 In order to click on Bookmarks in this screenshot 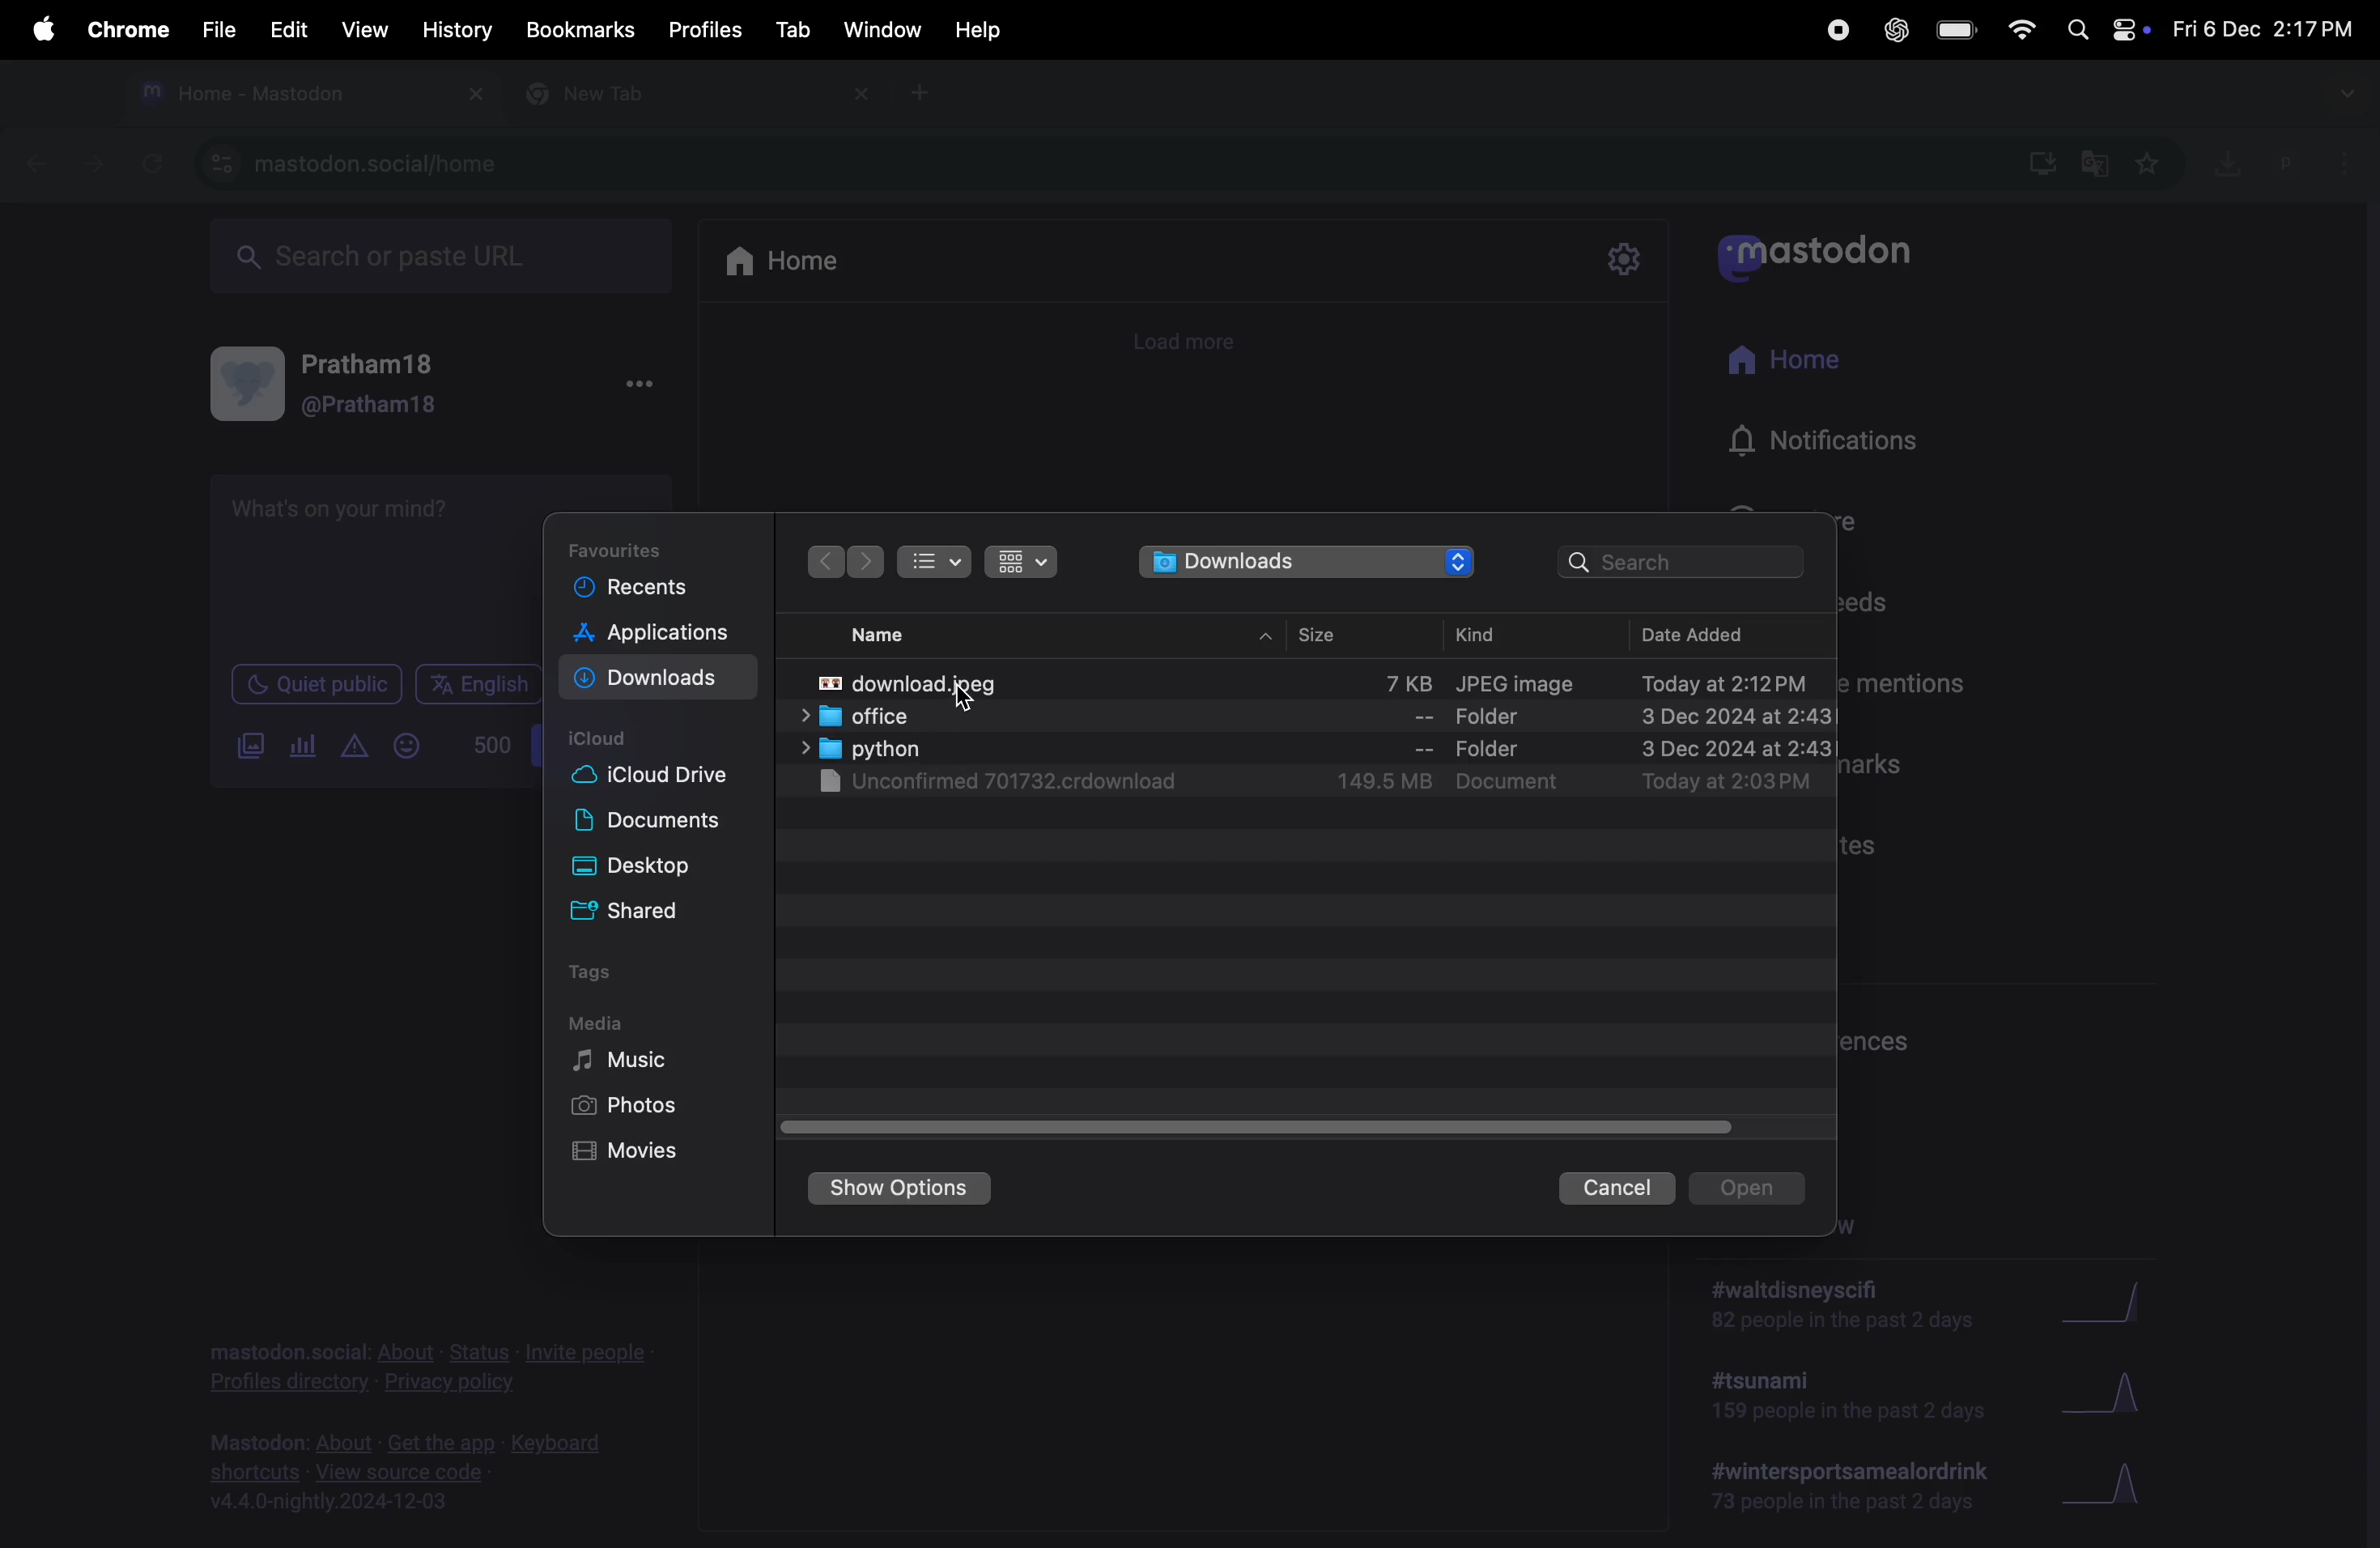, I will do `click(579, 28)`.